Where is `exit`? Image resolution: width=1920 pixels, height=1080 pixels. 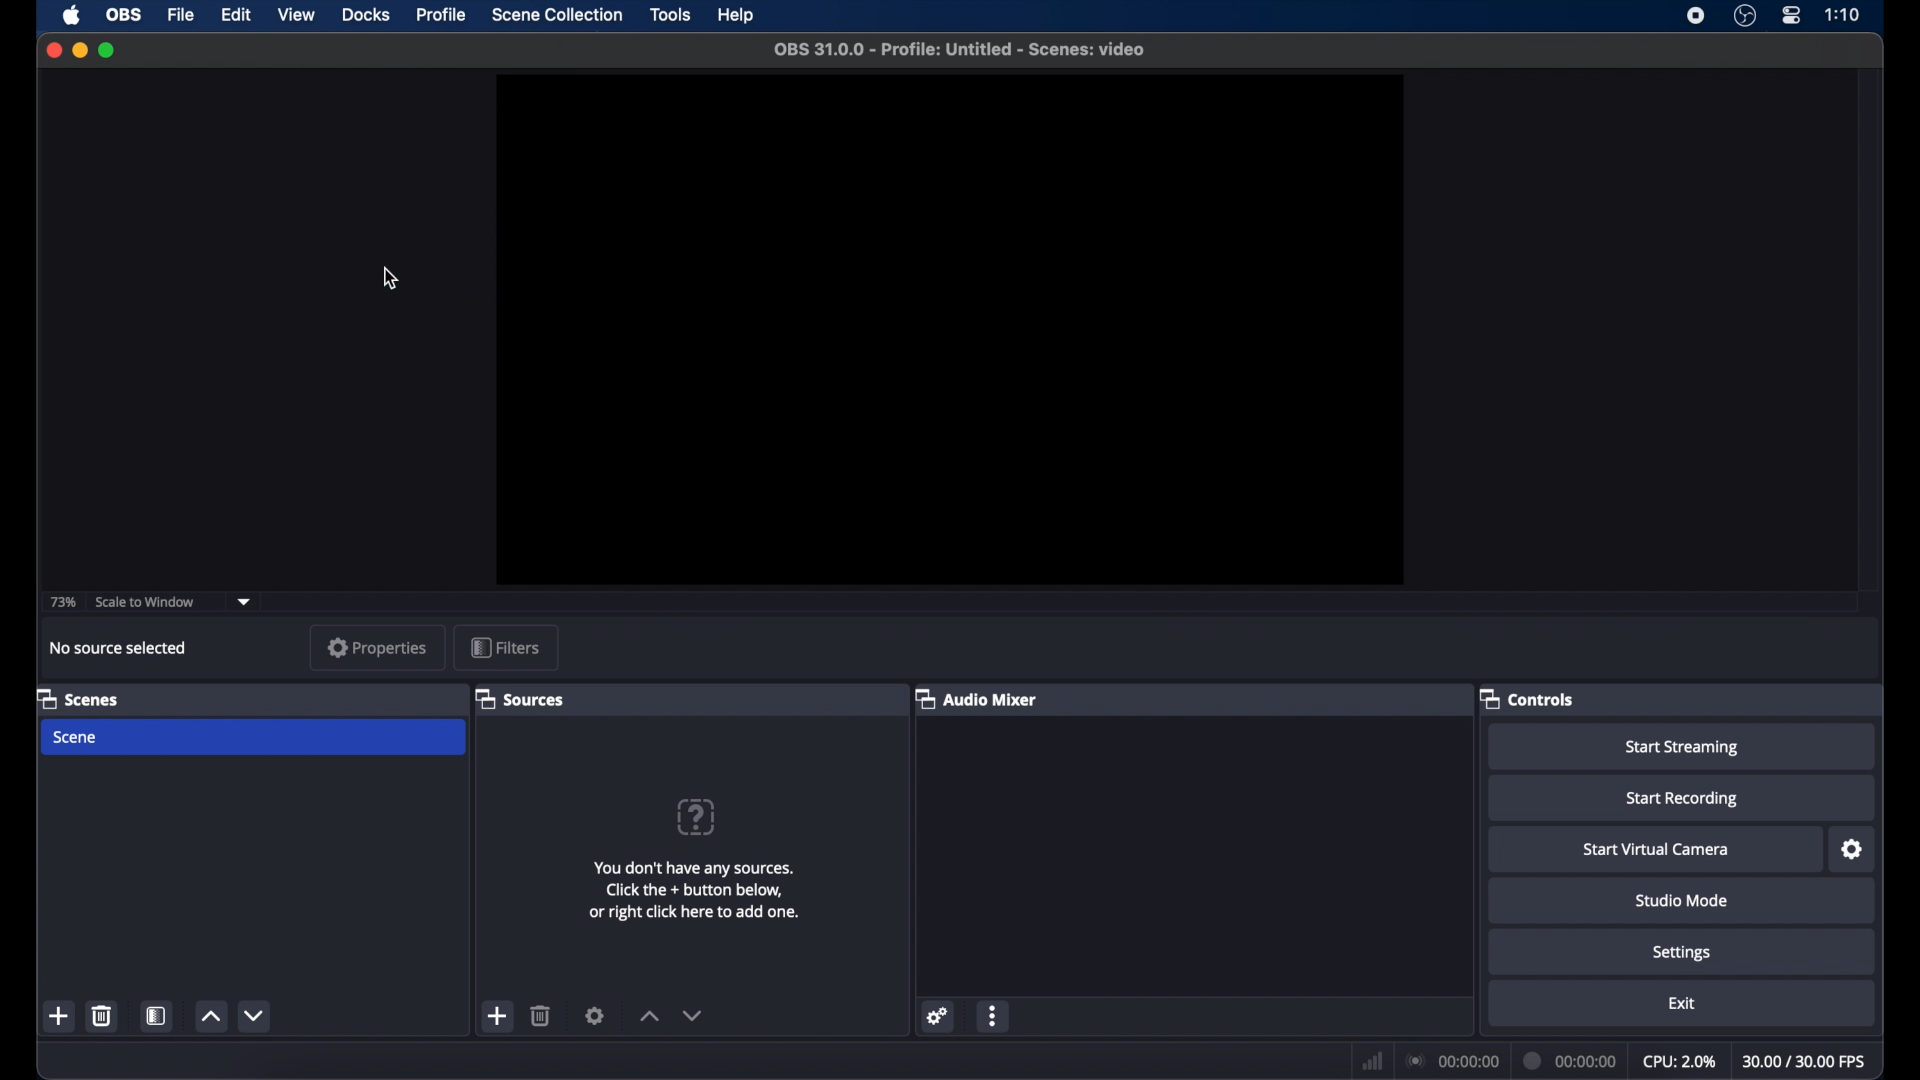
exit is located at coordinates (1681, 1002).